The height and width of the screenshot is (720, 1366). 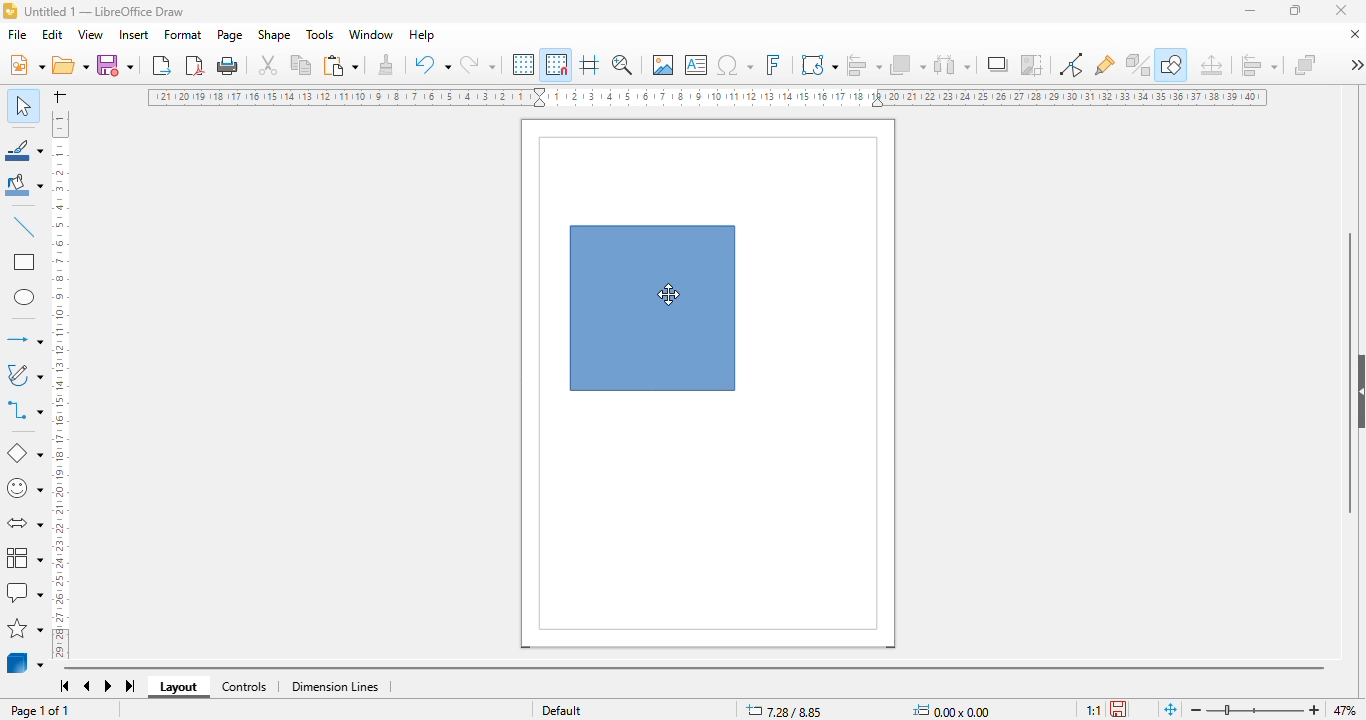 I want to click on close, so click(x=1341, y=10).